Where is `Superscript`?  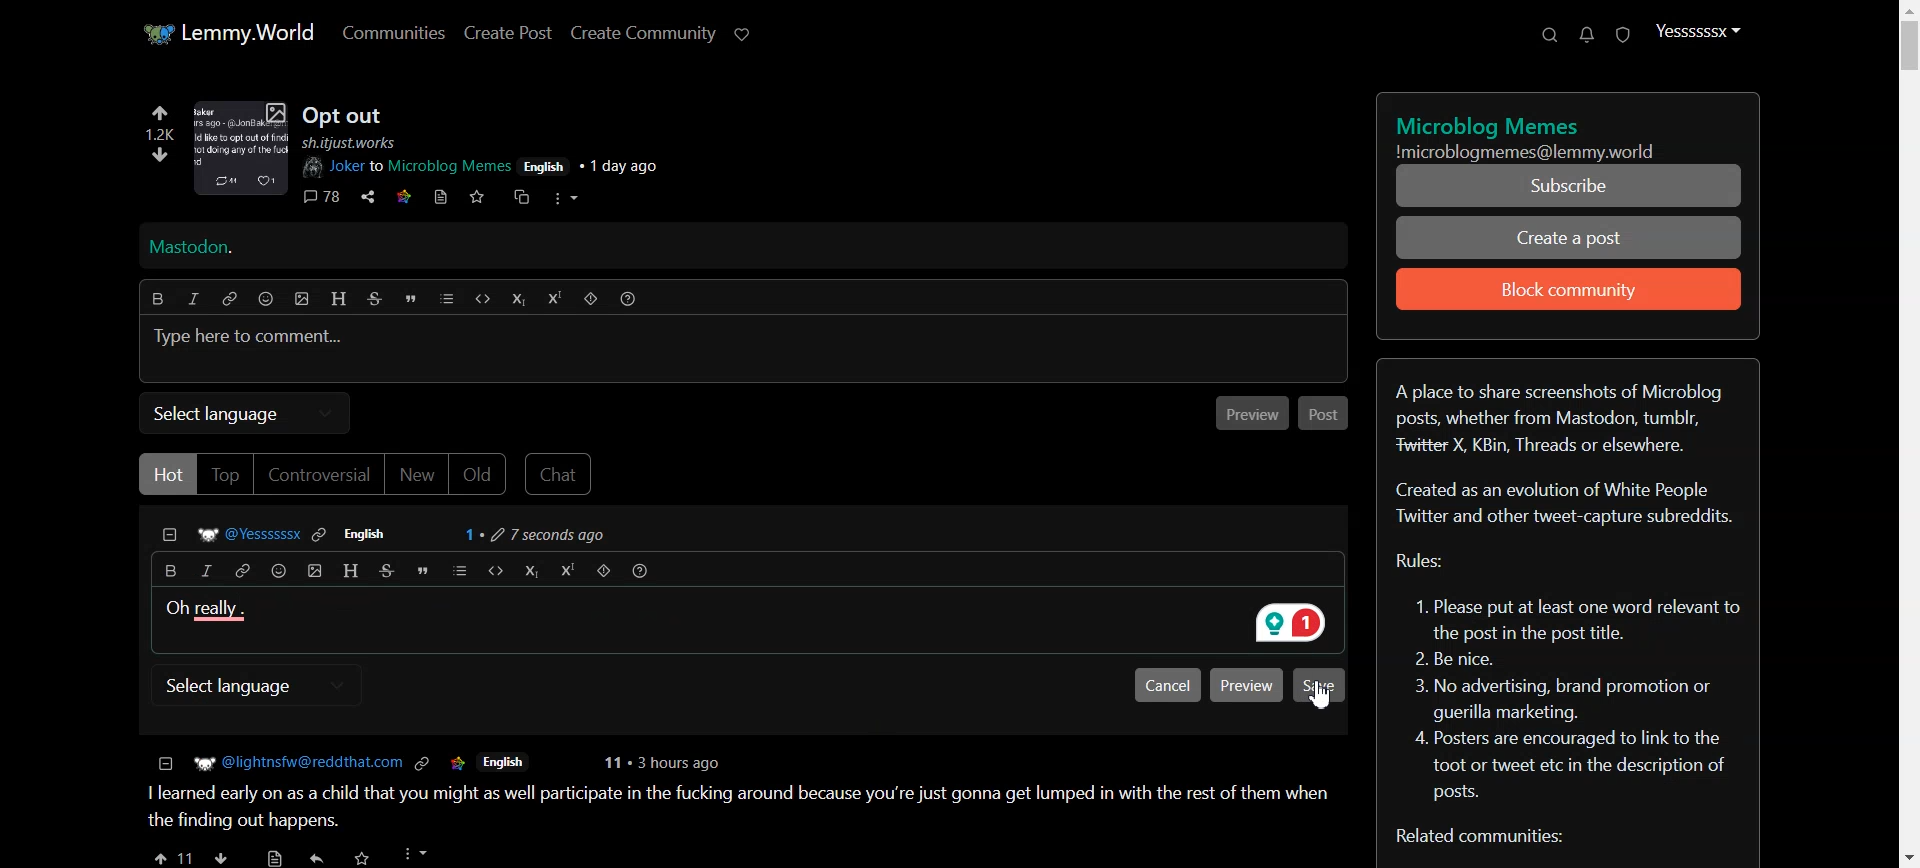
Superscript is located at coordinates (555, 299).